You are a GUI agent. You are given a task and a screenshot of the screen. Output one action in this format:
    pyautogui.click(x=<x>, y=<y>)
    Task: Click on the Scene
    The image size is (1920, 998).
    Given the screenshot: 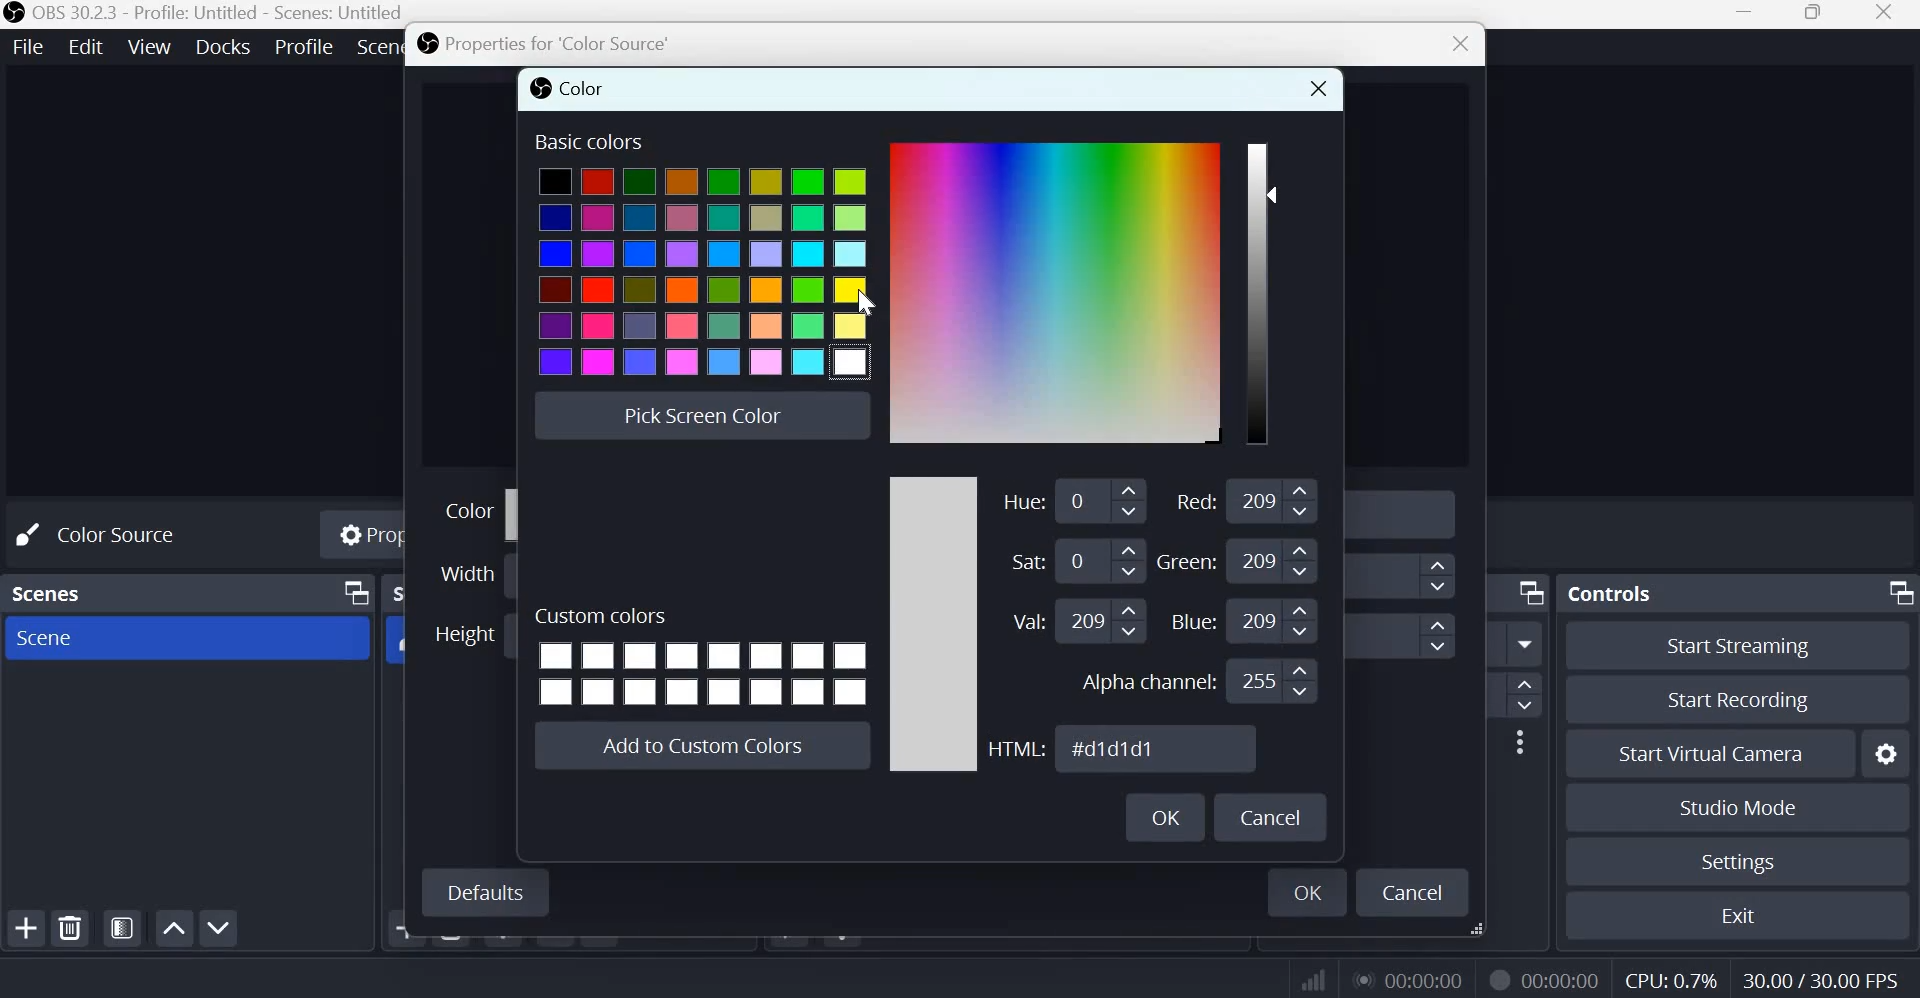 What is the action you would take?
    pyautogui.click(x=44, y=638)
    